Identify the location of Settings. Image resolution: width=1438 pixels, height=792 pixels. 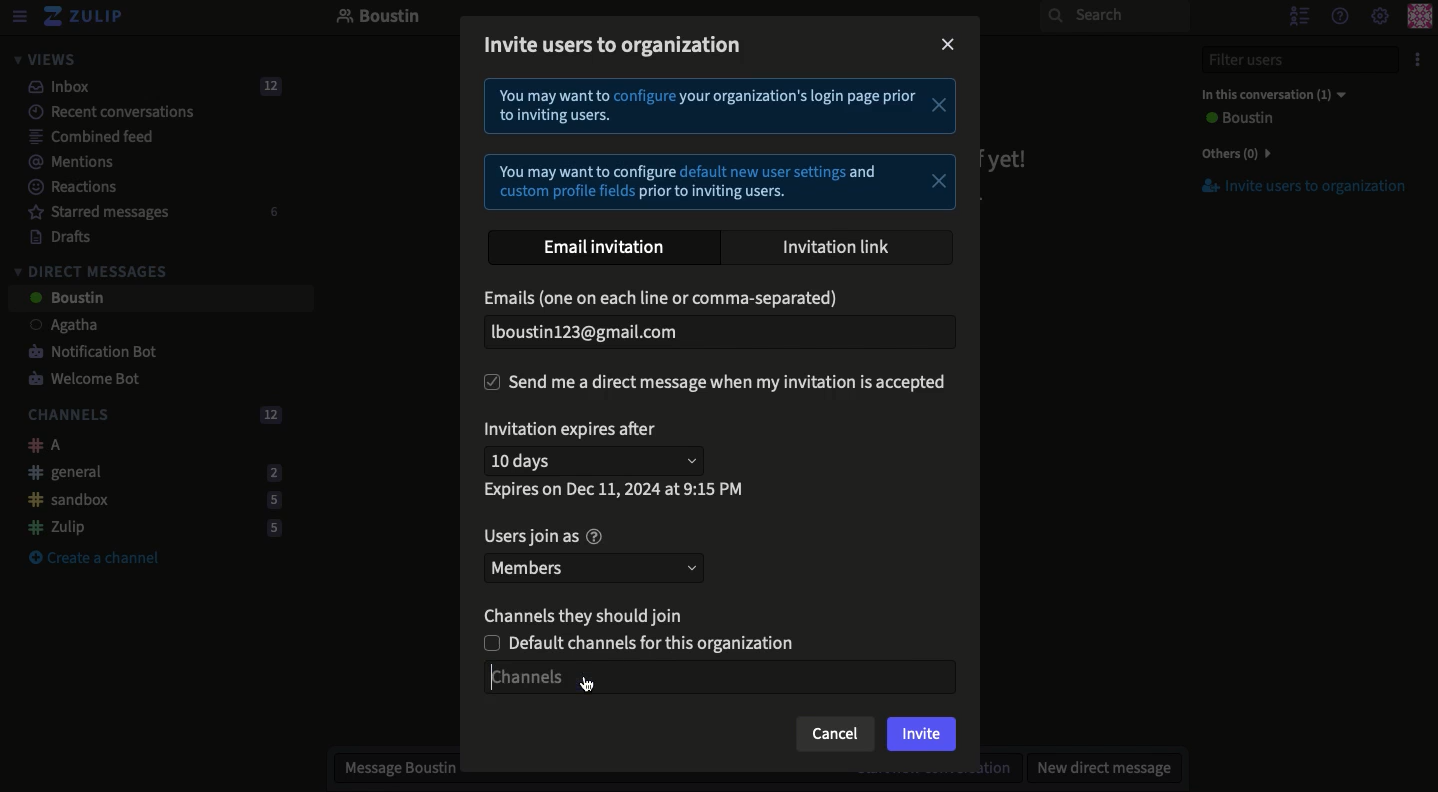
(1380, 17).